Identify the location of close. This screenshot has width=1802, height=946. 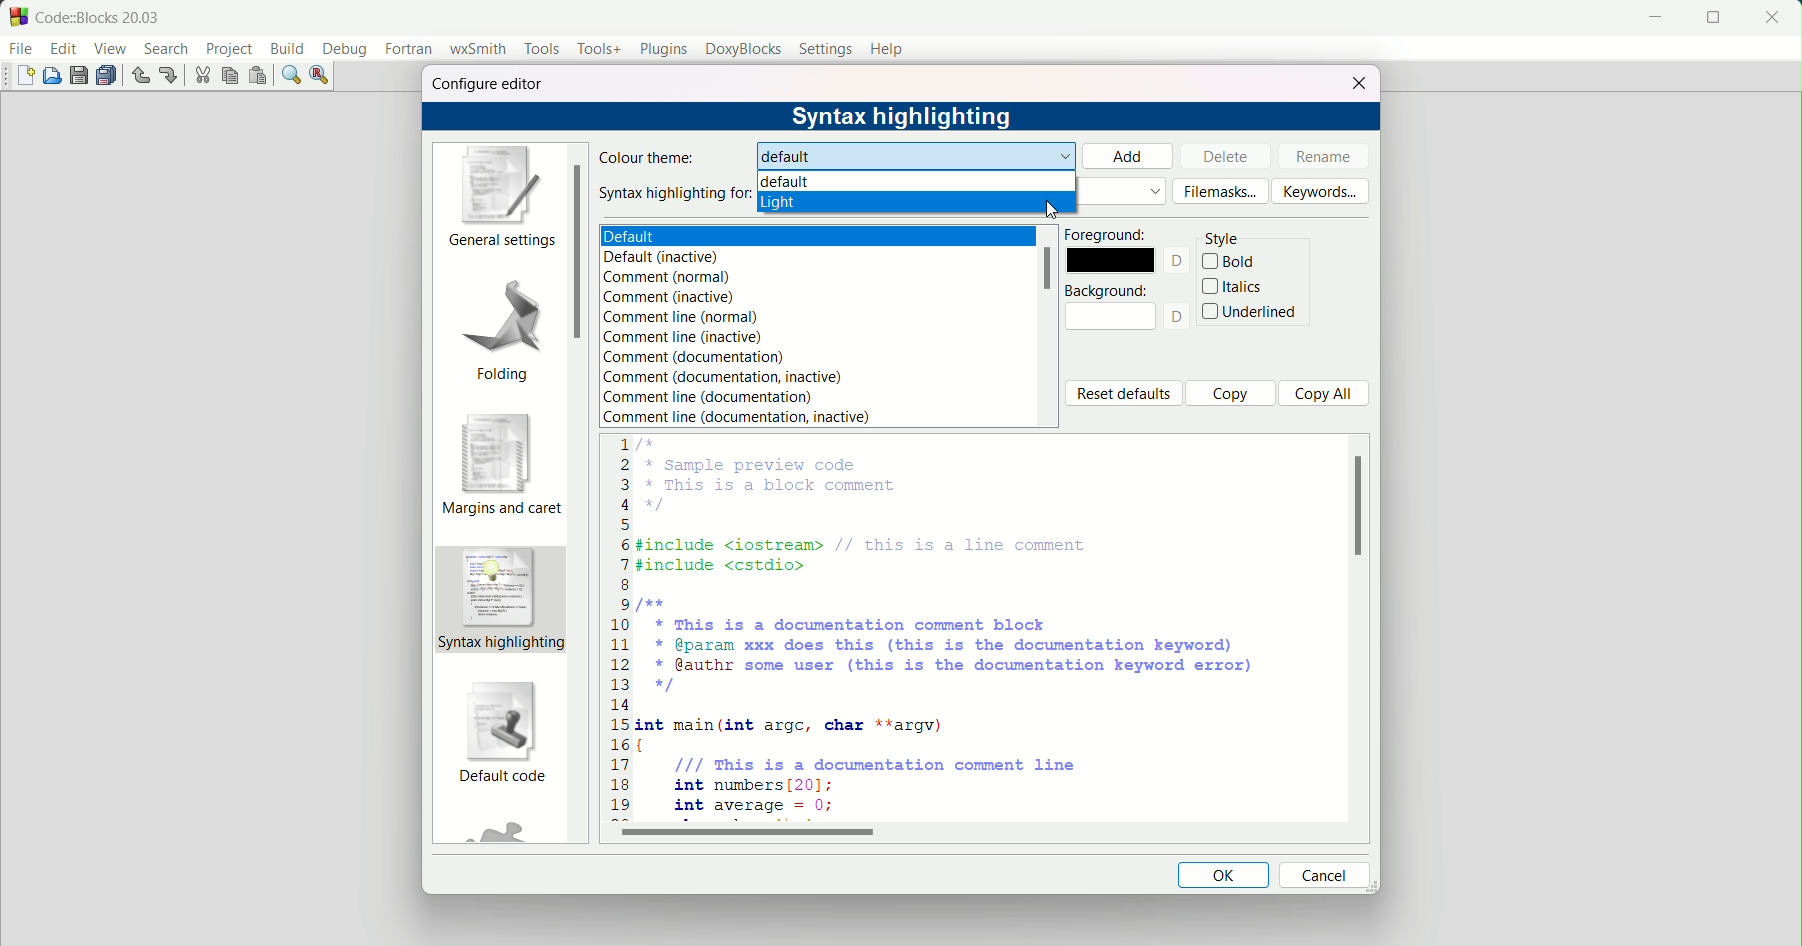
(1355, 84).